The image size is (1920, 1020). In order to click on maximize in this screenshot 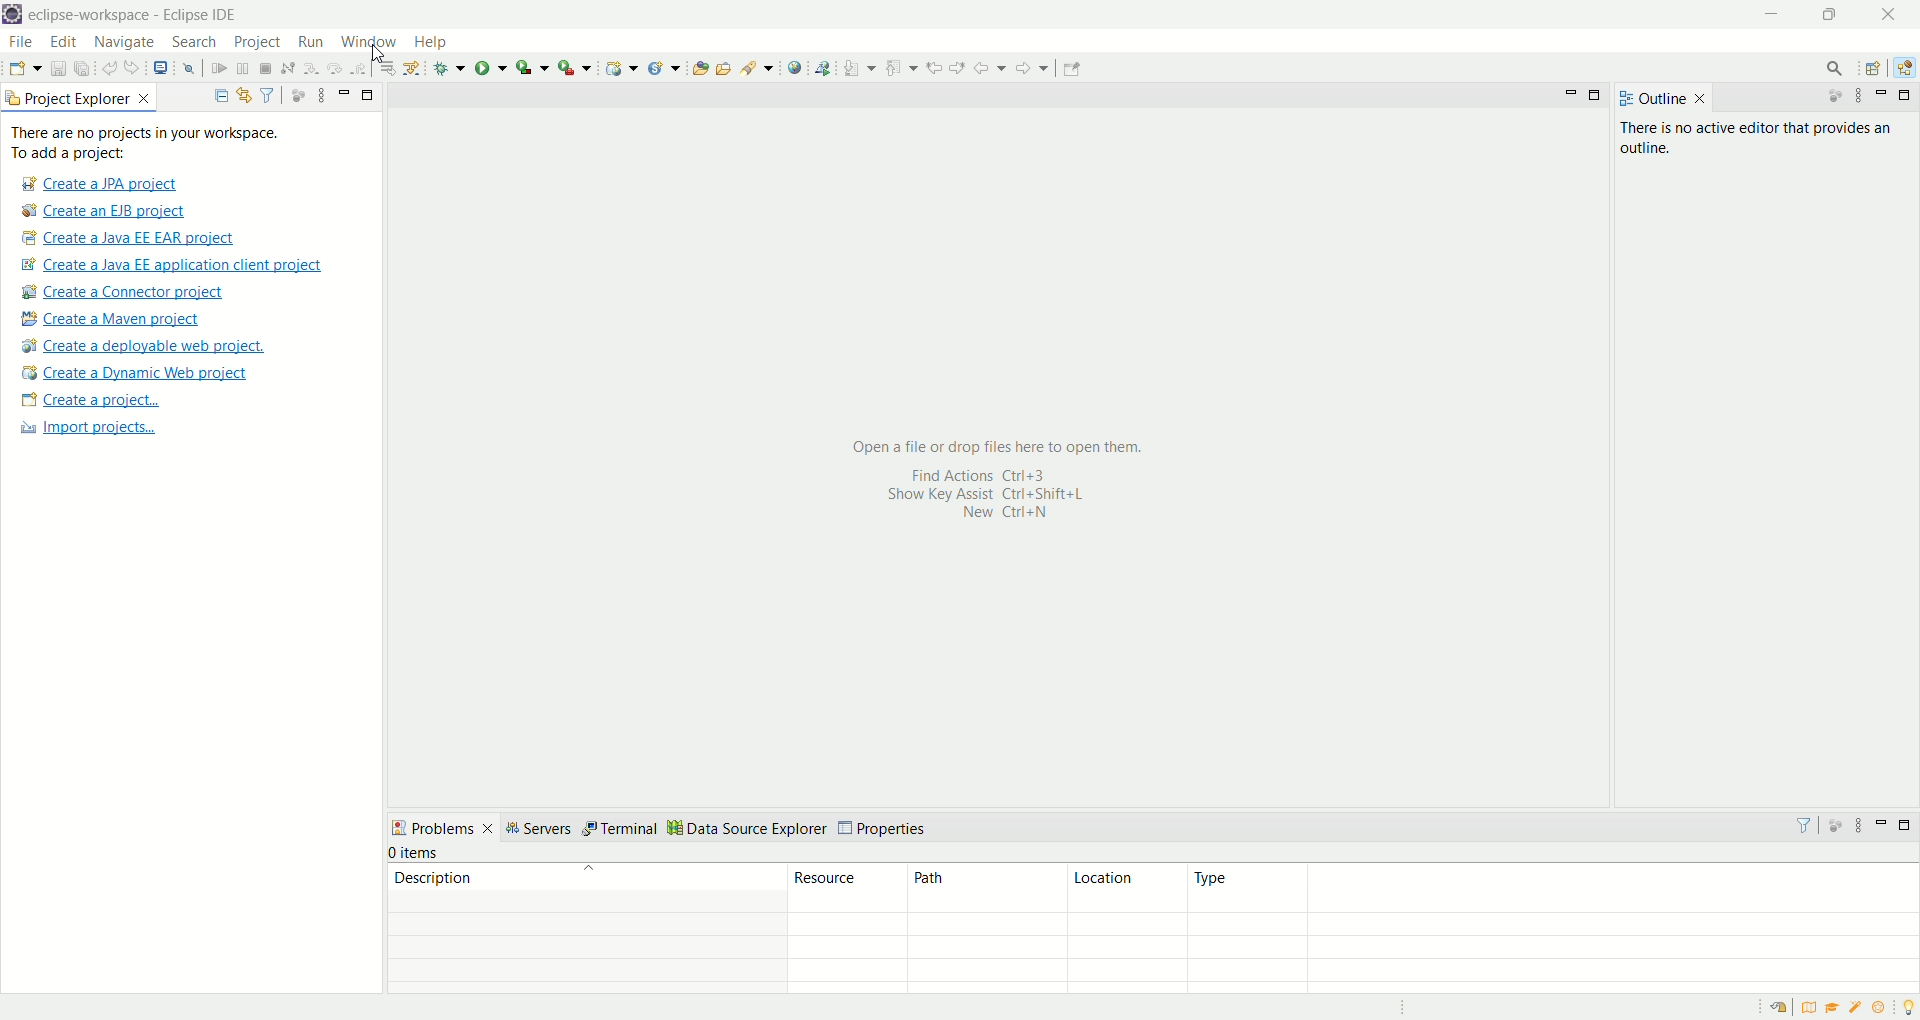, I will do `click(1835, 14)`.